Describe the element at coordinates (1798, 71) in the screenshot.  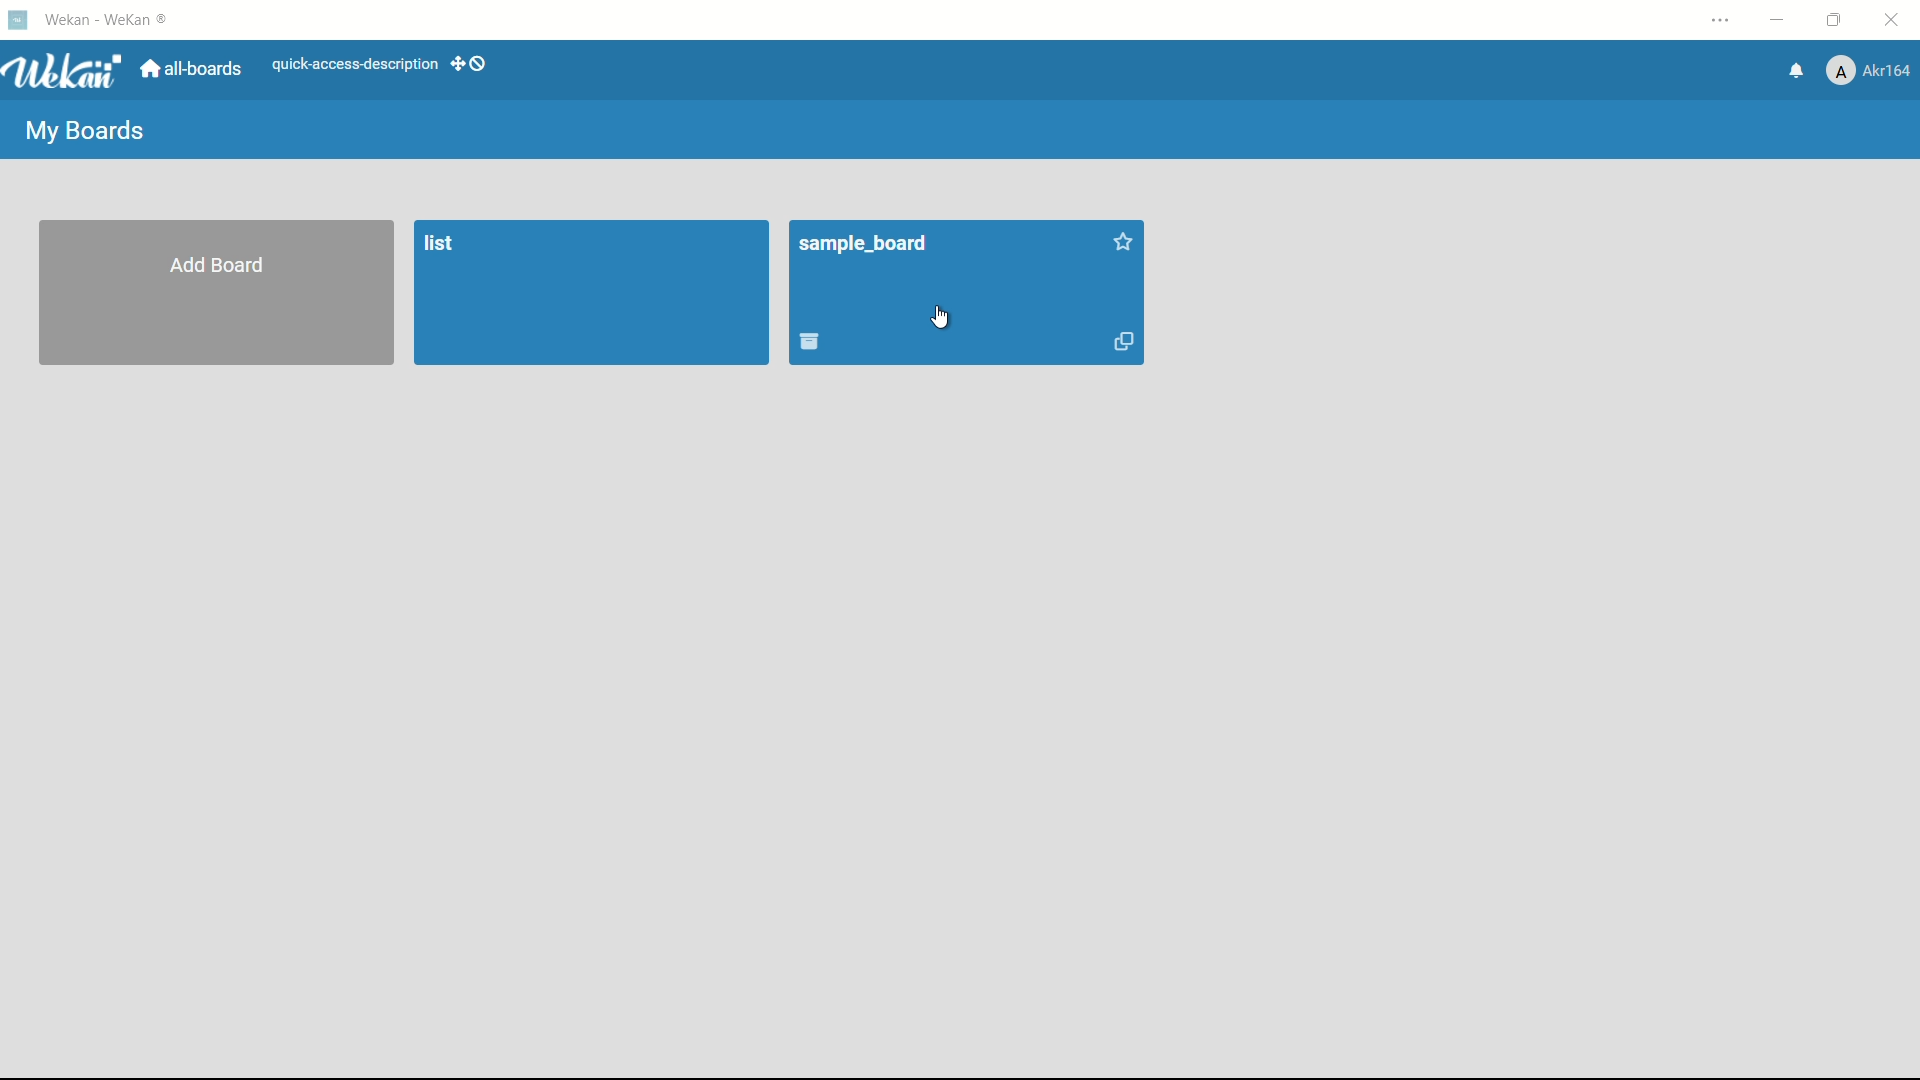
I see `notifications` at that location.